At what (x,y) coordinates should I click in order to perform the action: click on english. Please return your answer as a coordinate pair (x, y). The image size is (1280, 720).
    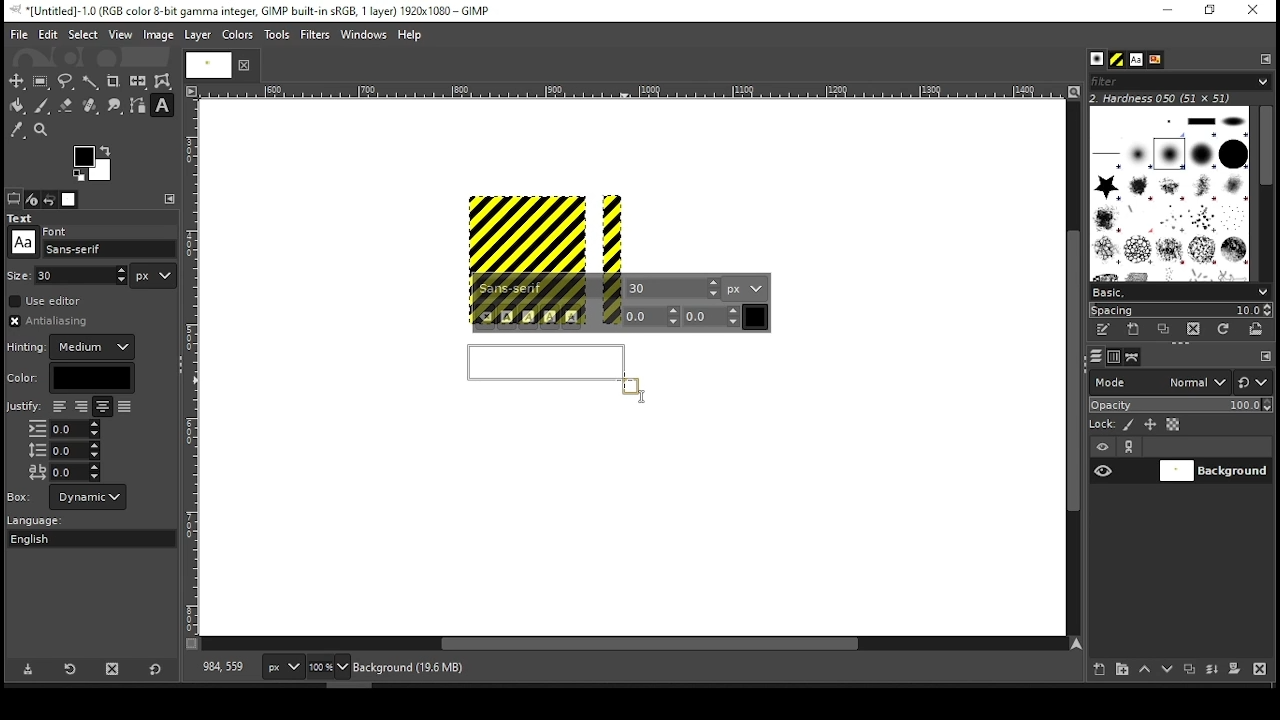
    Looking at the image, I should click on (49, 538).